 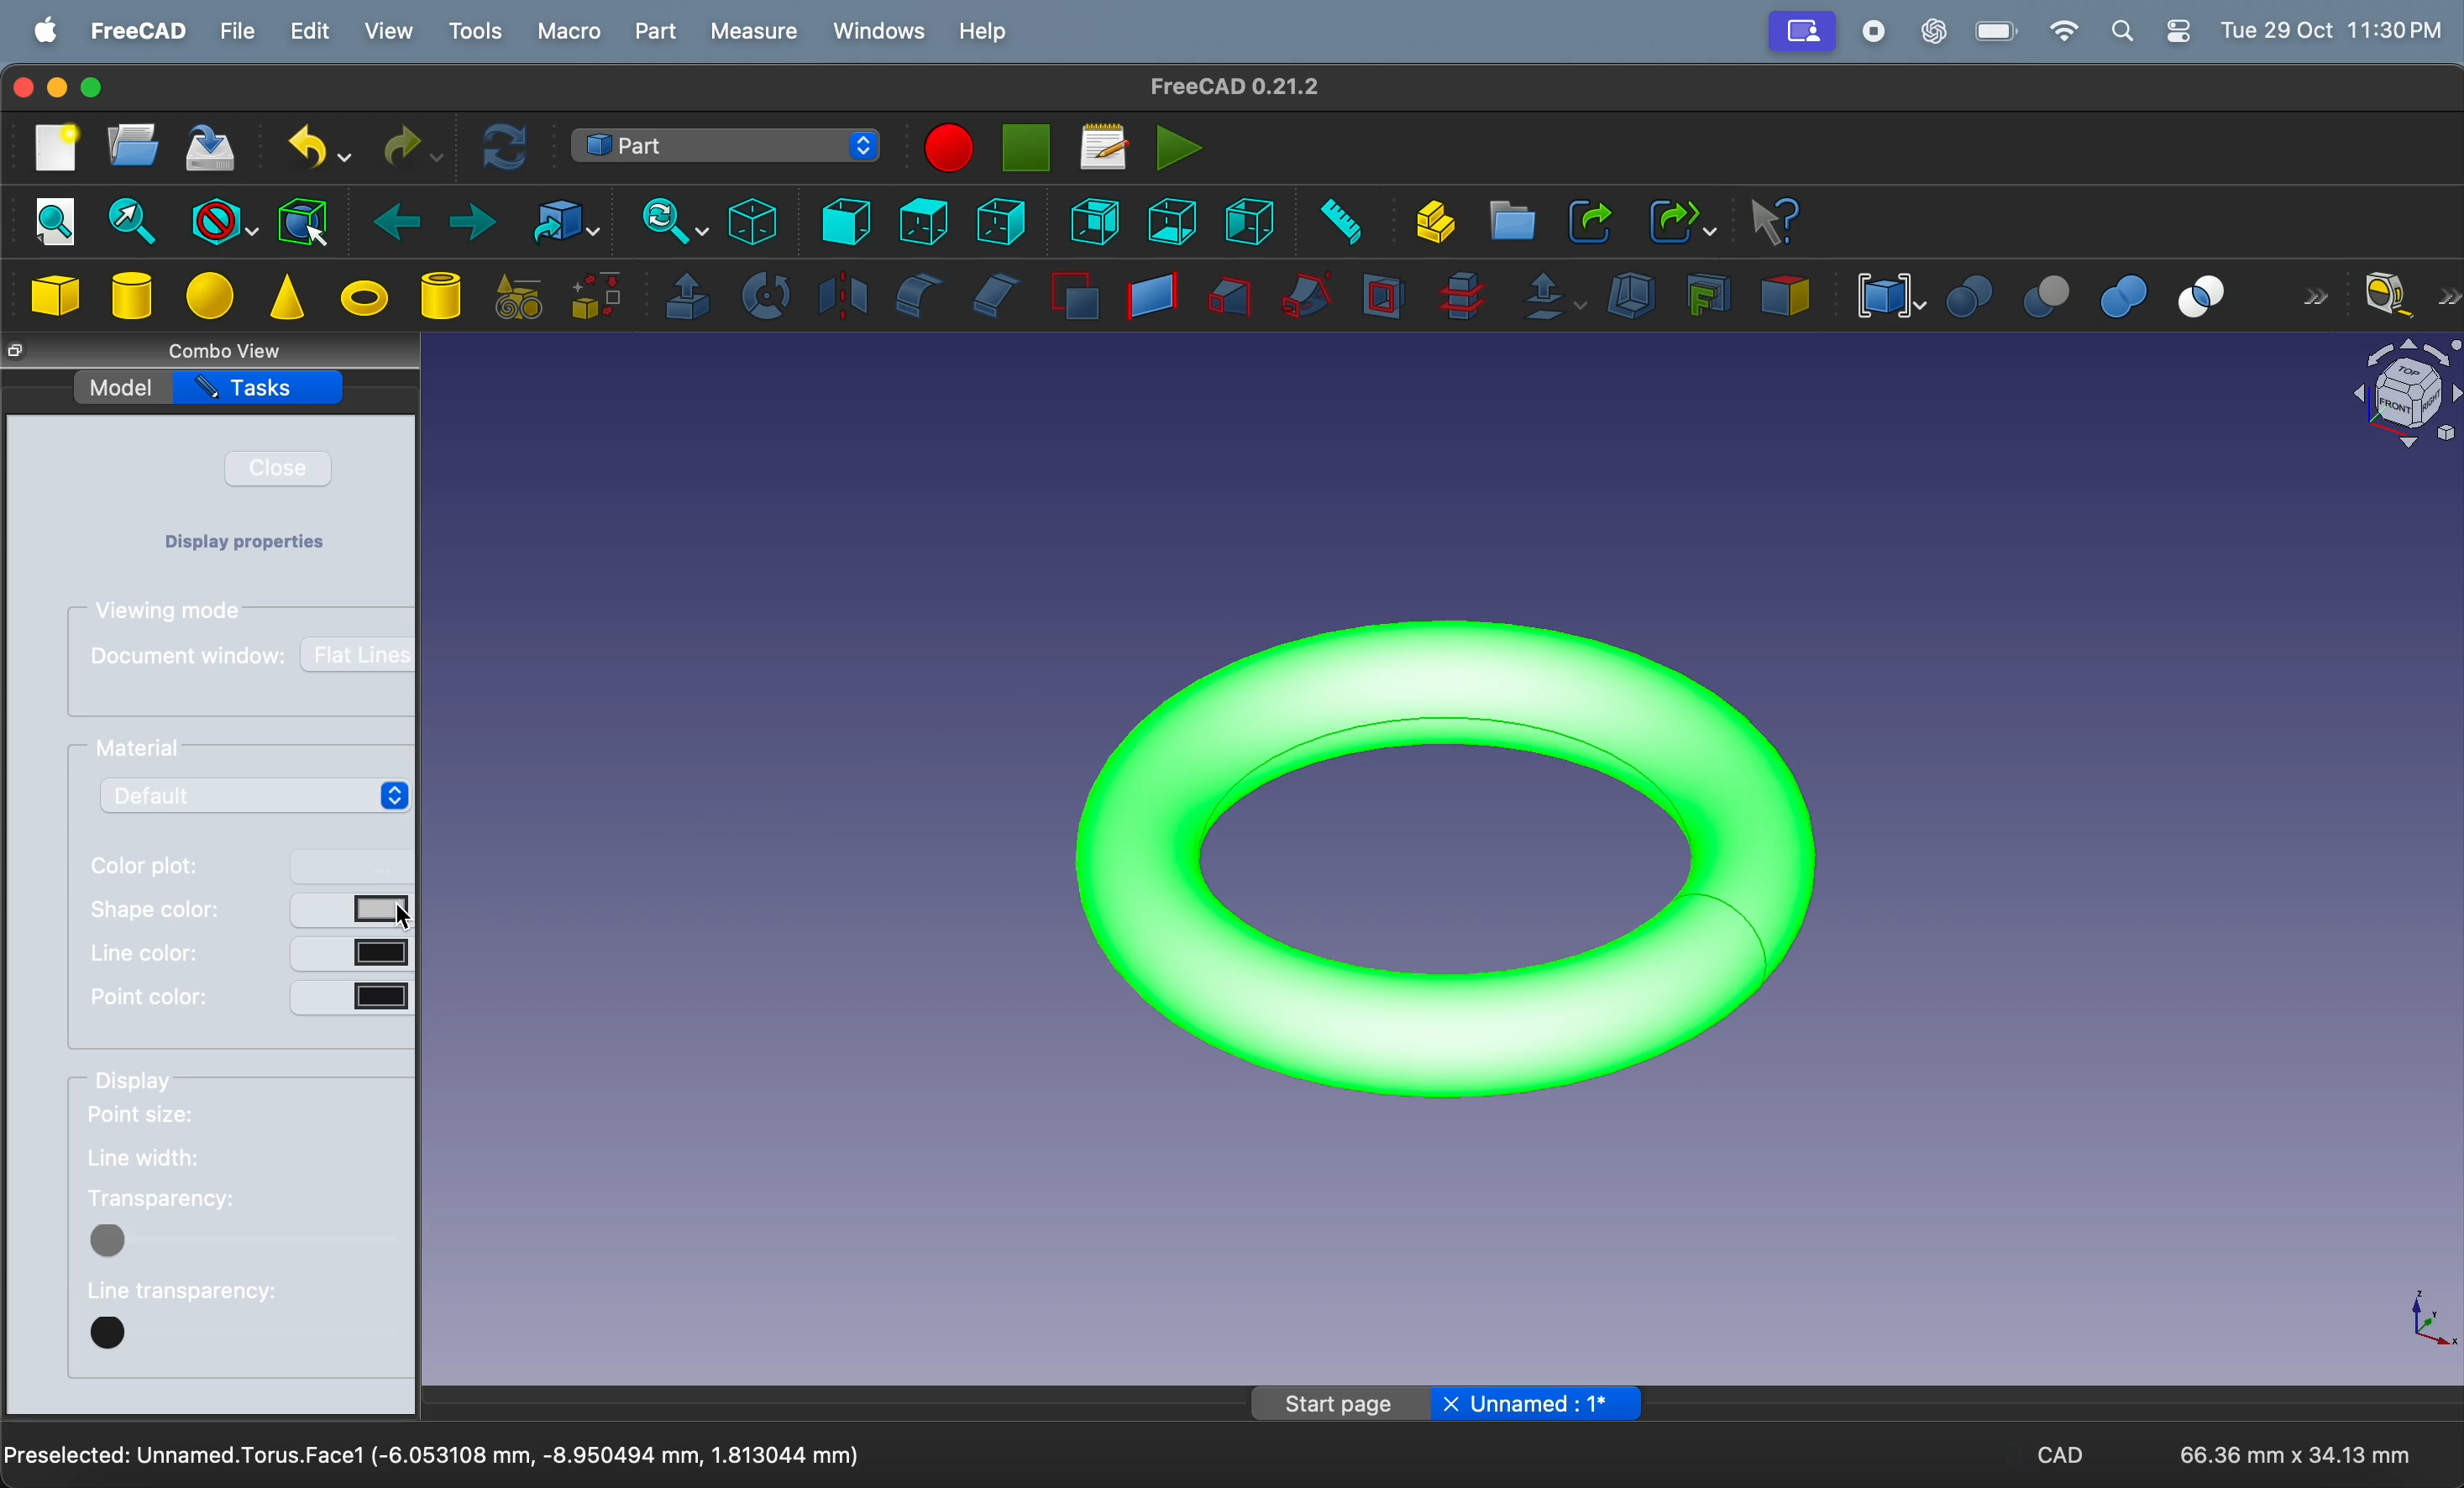 I want to click on stop marco recording, so click(x=1028, y=148).